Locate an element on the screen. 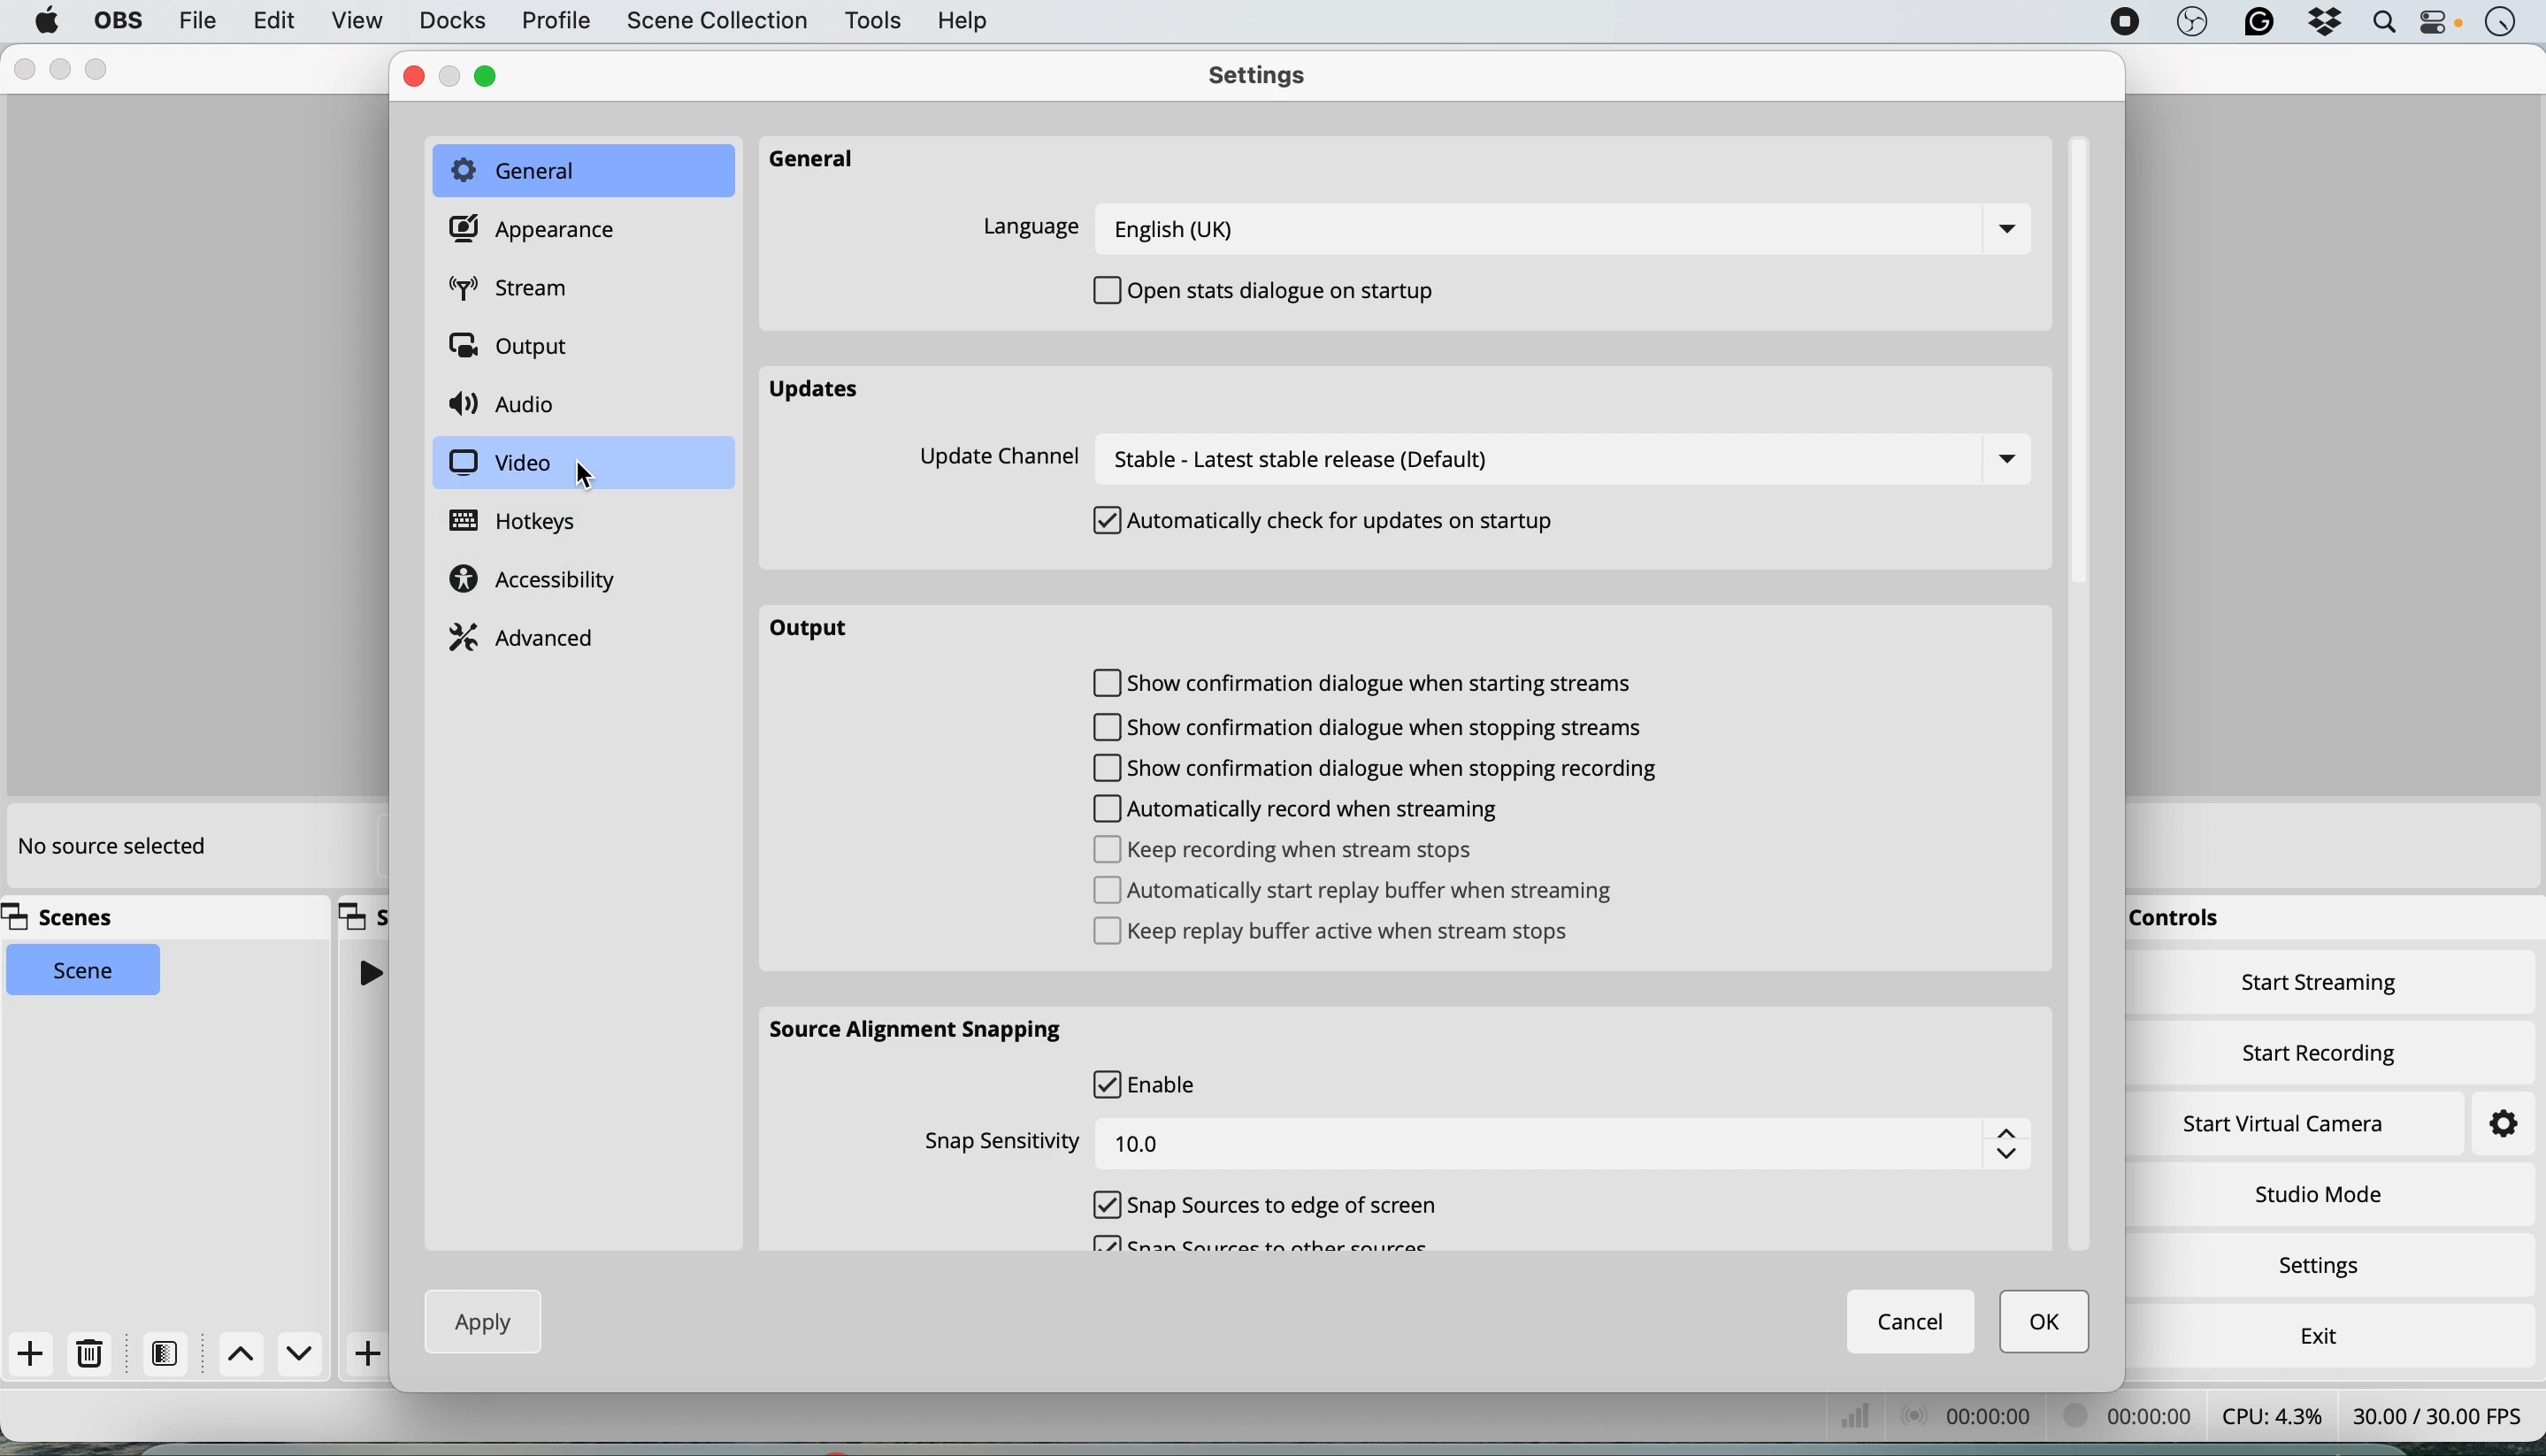  profile is located at coordinates (554, 22).